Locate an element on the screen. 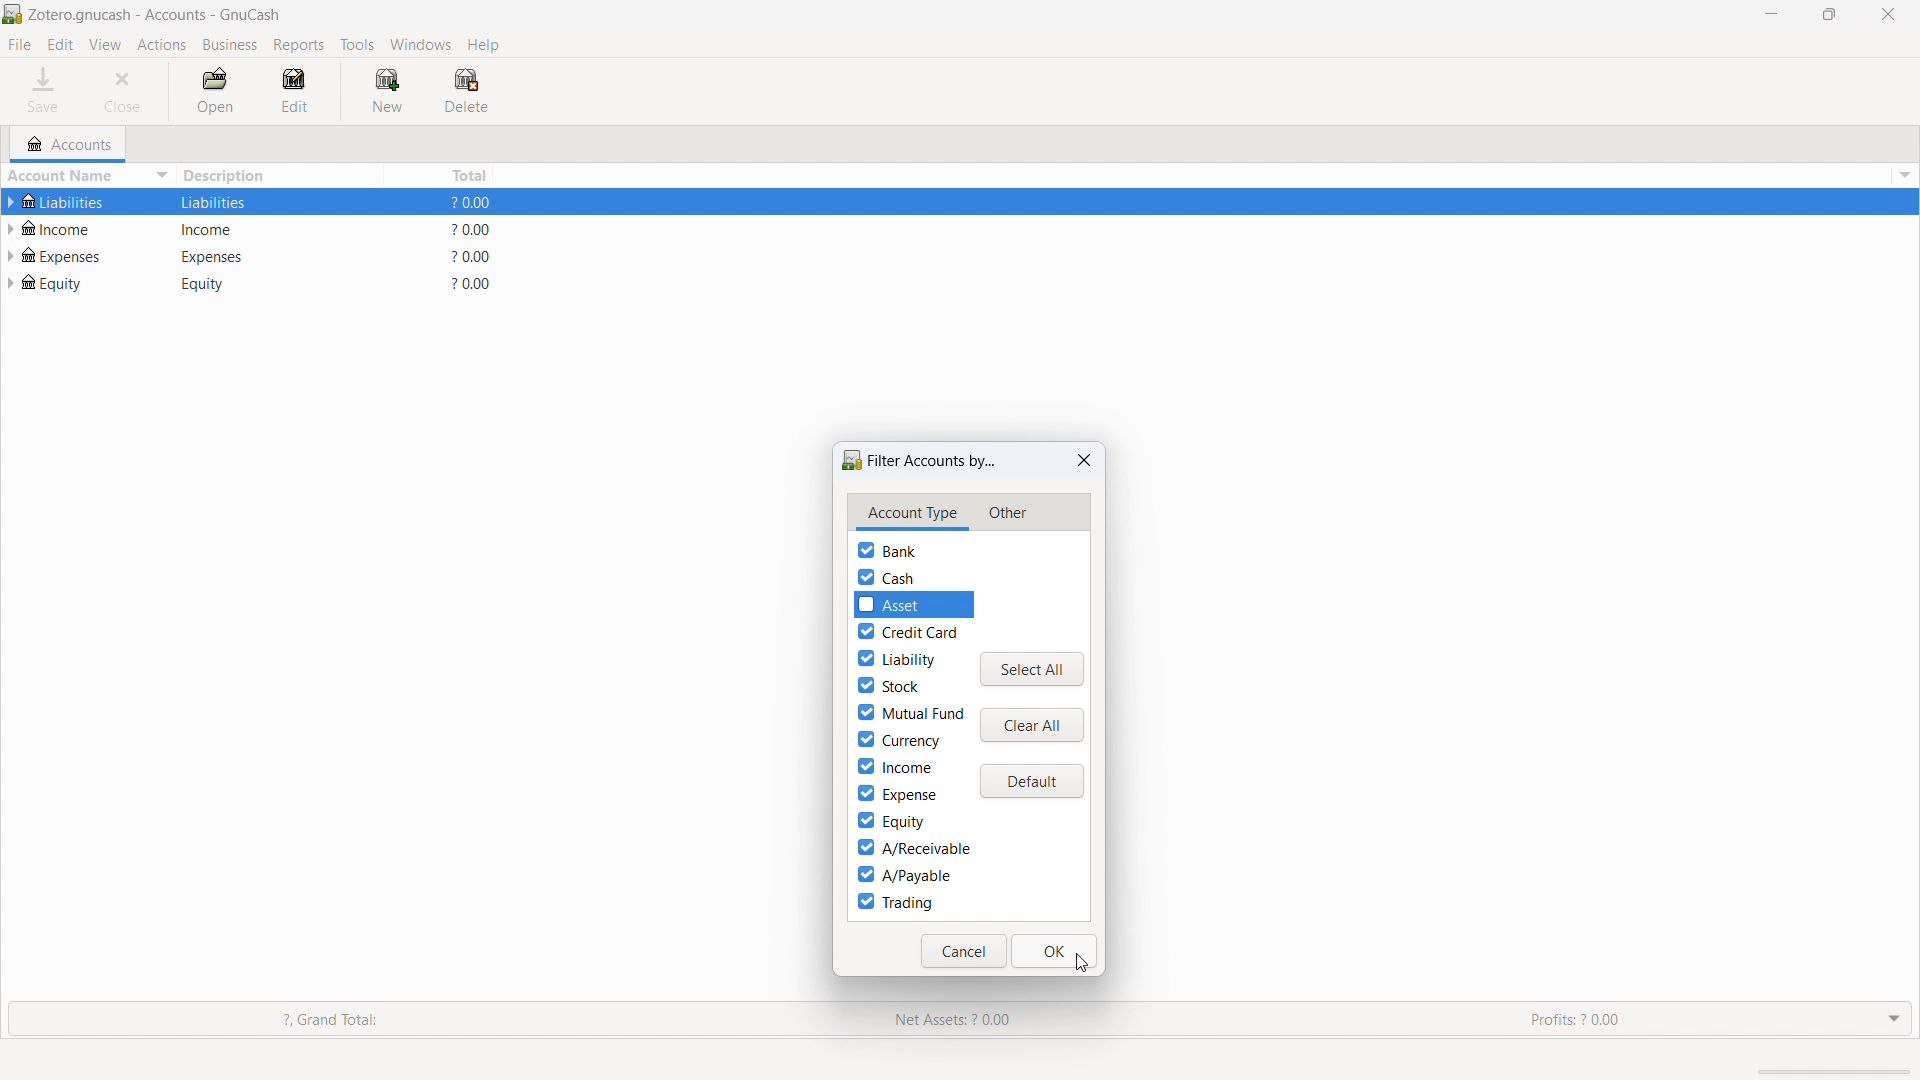 The image size is (1920, 1080). grand total, net assets and profits is located at coordinates (960, 1020).